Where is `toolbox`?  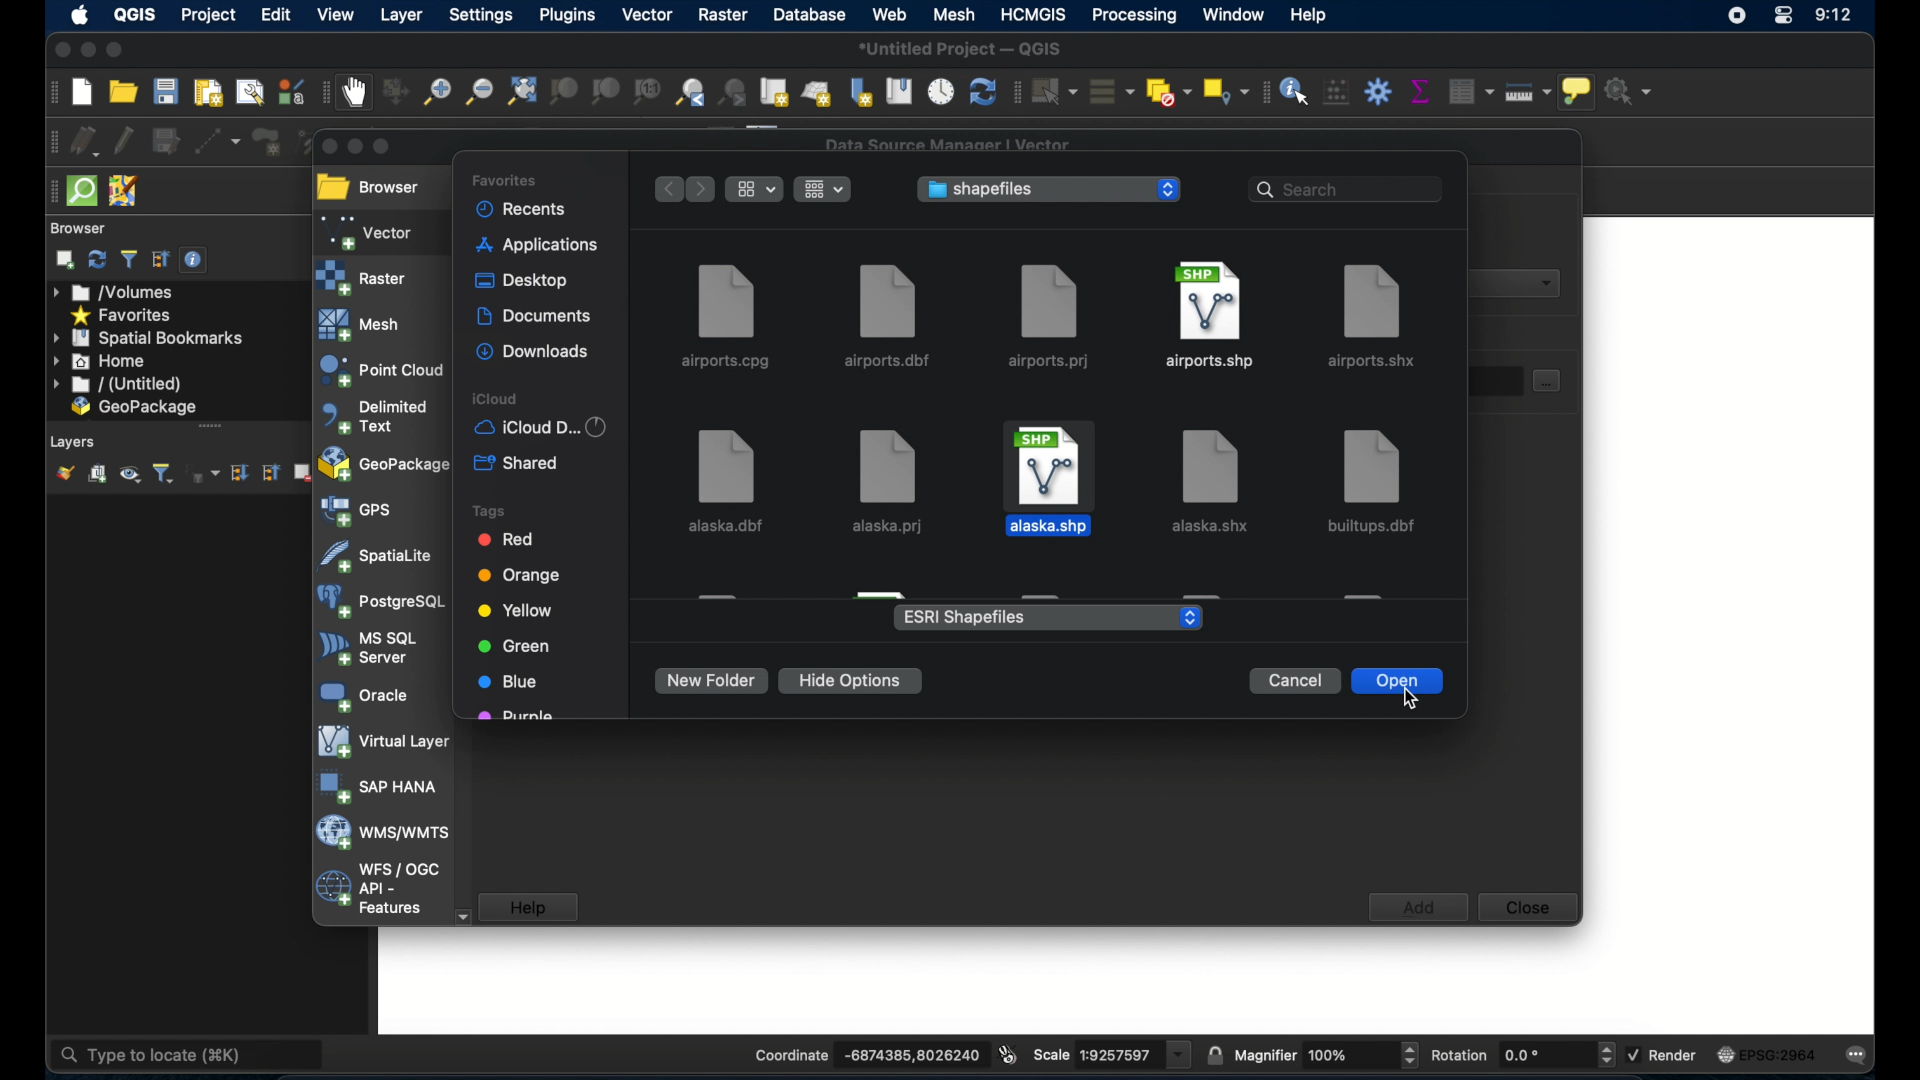
toolbox is located at coordinates (1378, 89).